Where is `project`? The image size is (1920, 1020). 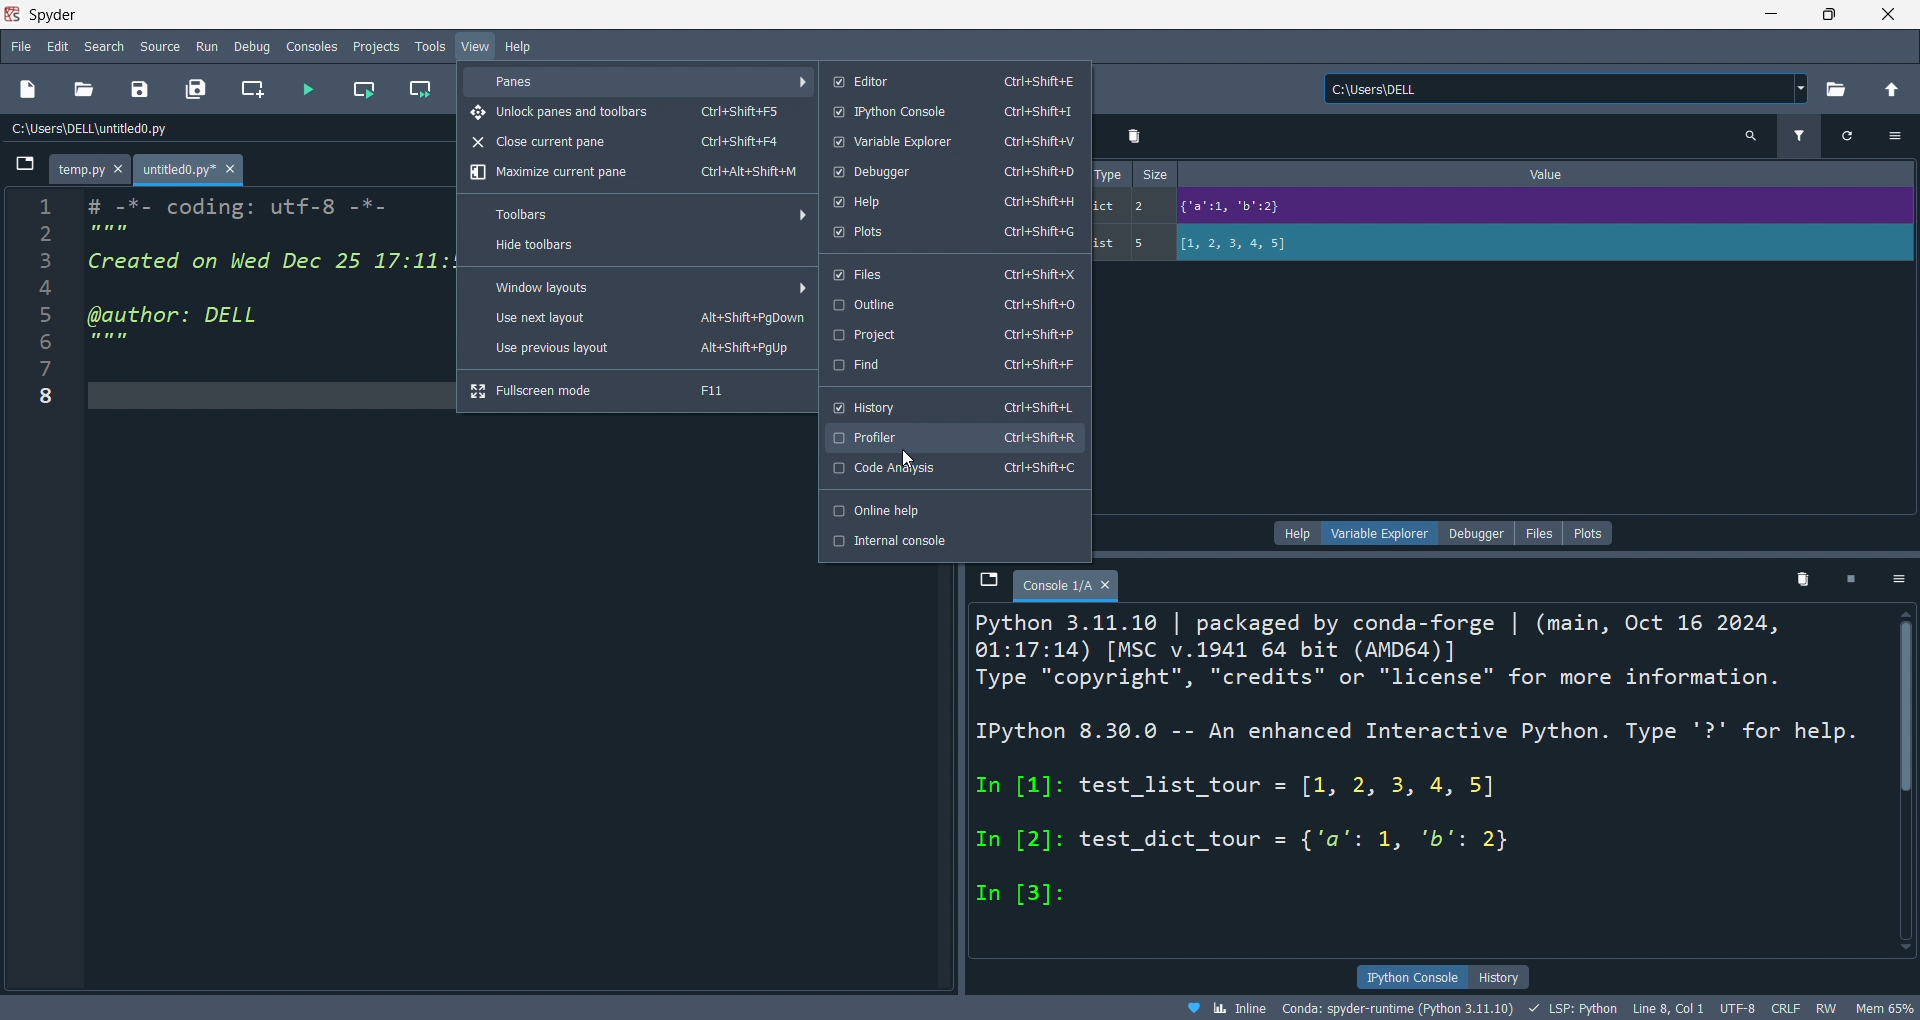
project is located at coordinates (957, 333).